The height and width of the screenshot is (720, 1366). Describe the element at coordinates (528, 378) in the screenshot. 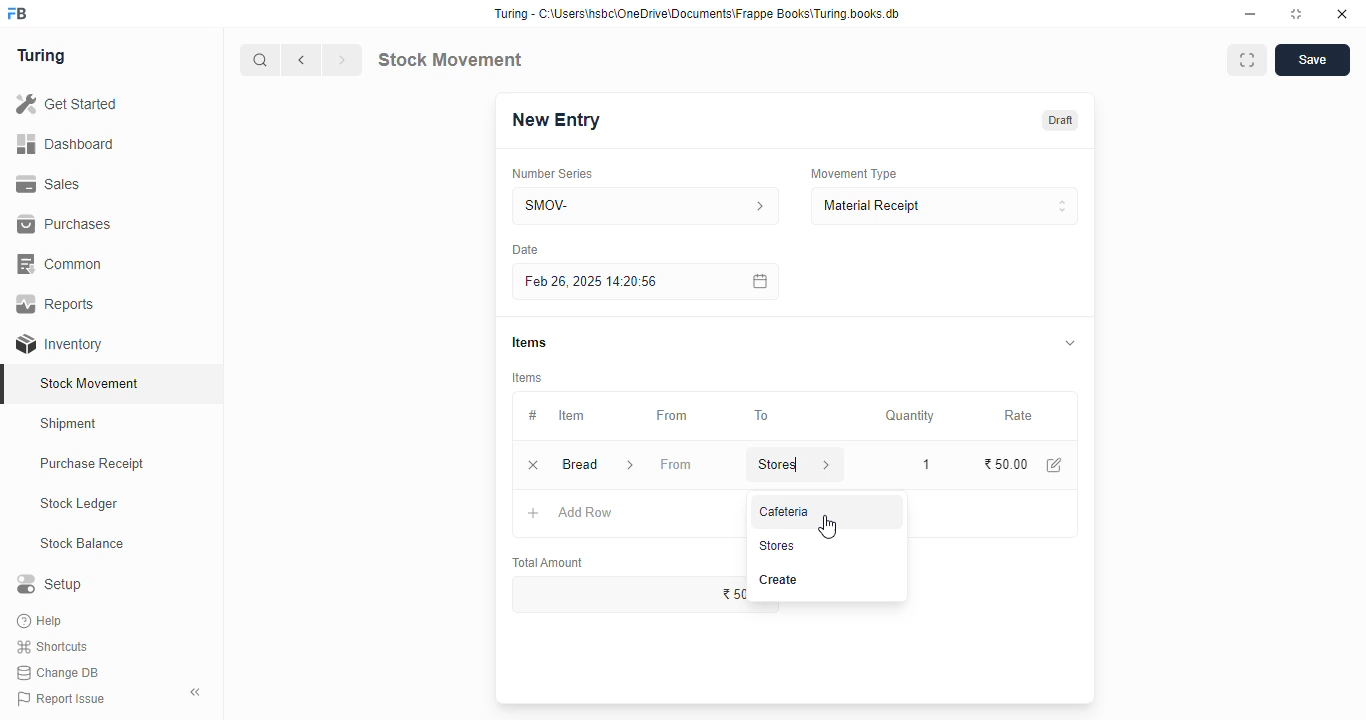

I see `items` at that location.